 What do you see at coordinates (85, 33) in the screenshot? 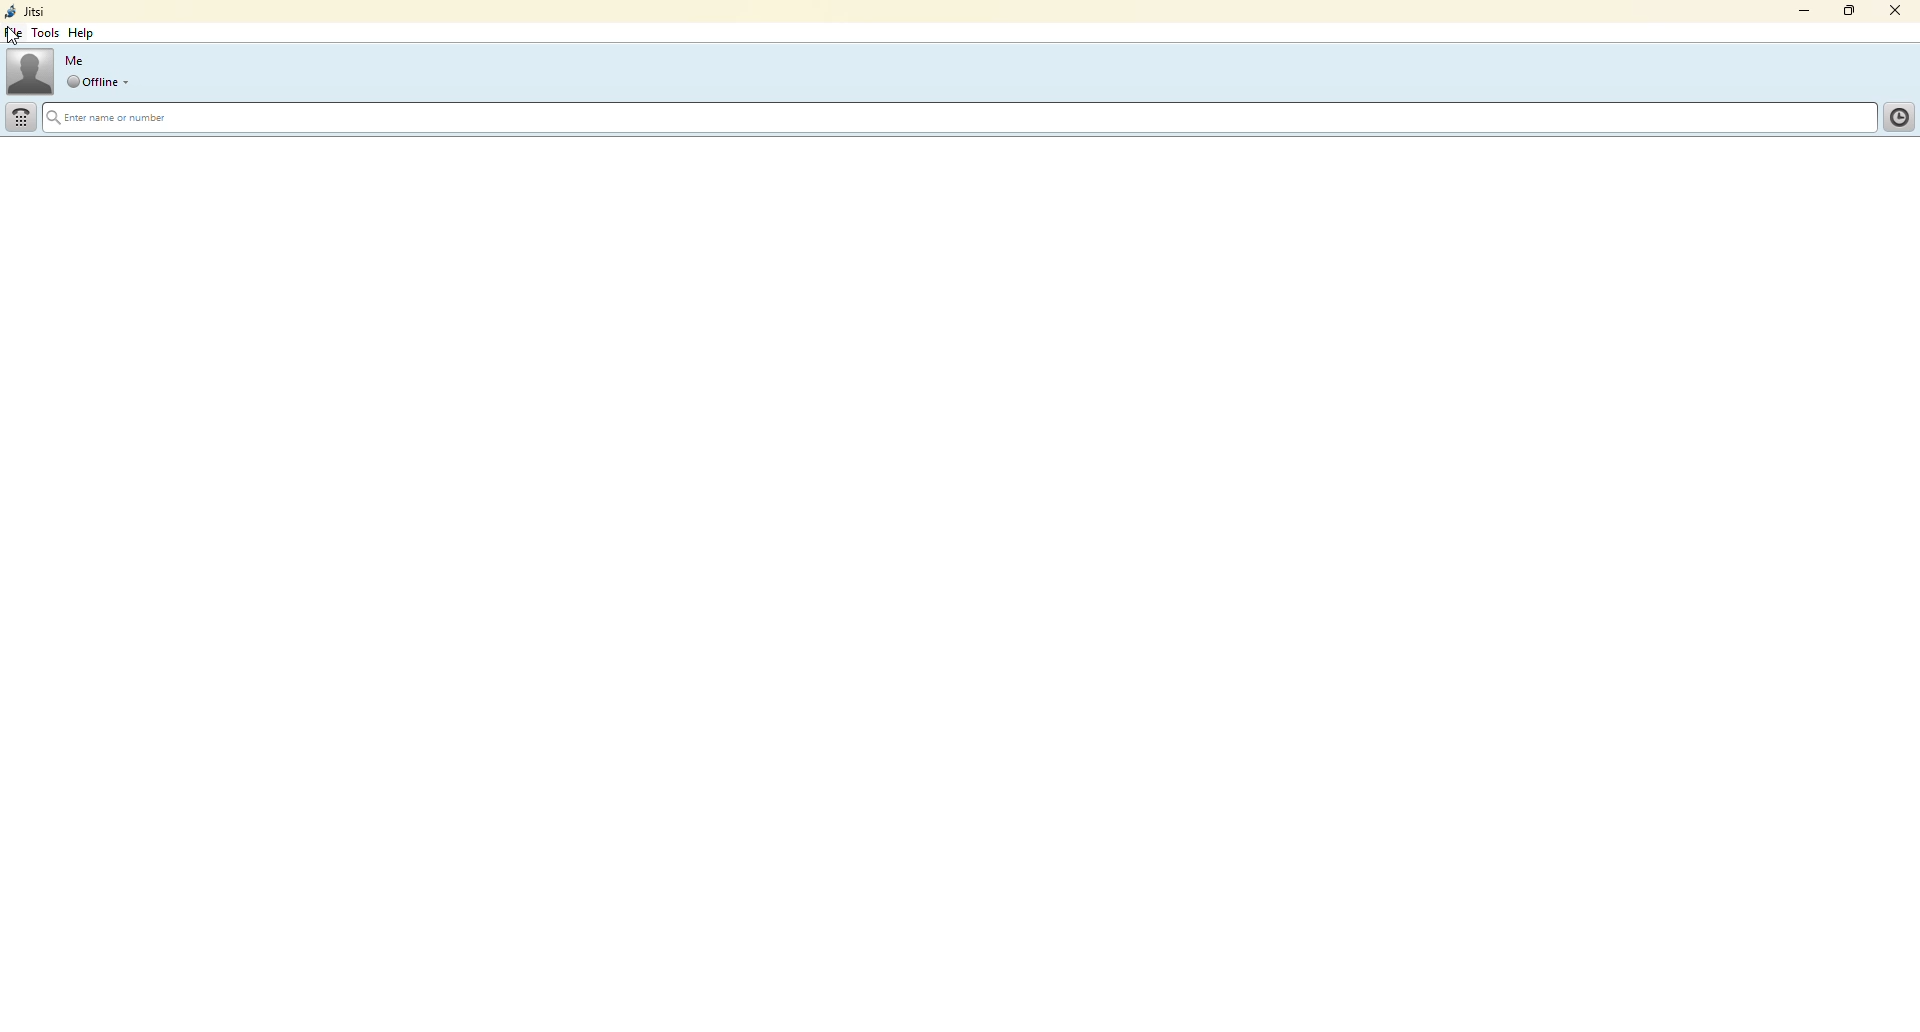
I see `help` at bounding box center [85, 33].